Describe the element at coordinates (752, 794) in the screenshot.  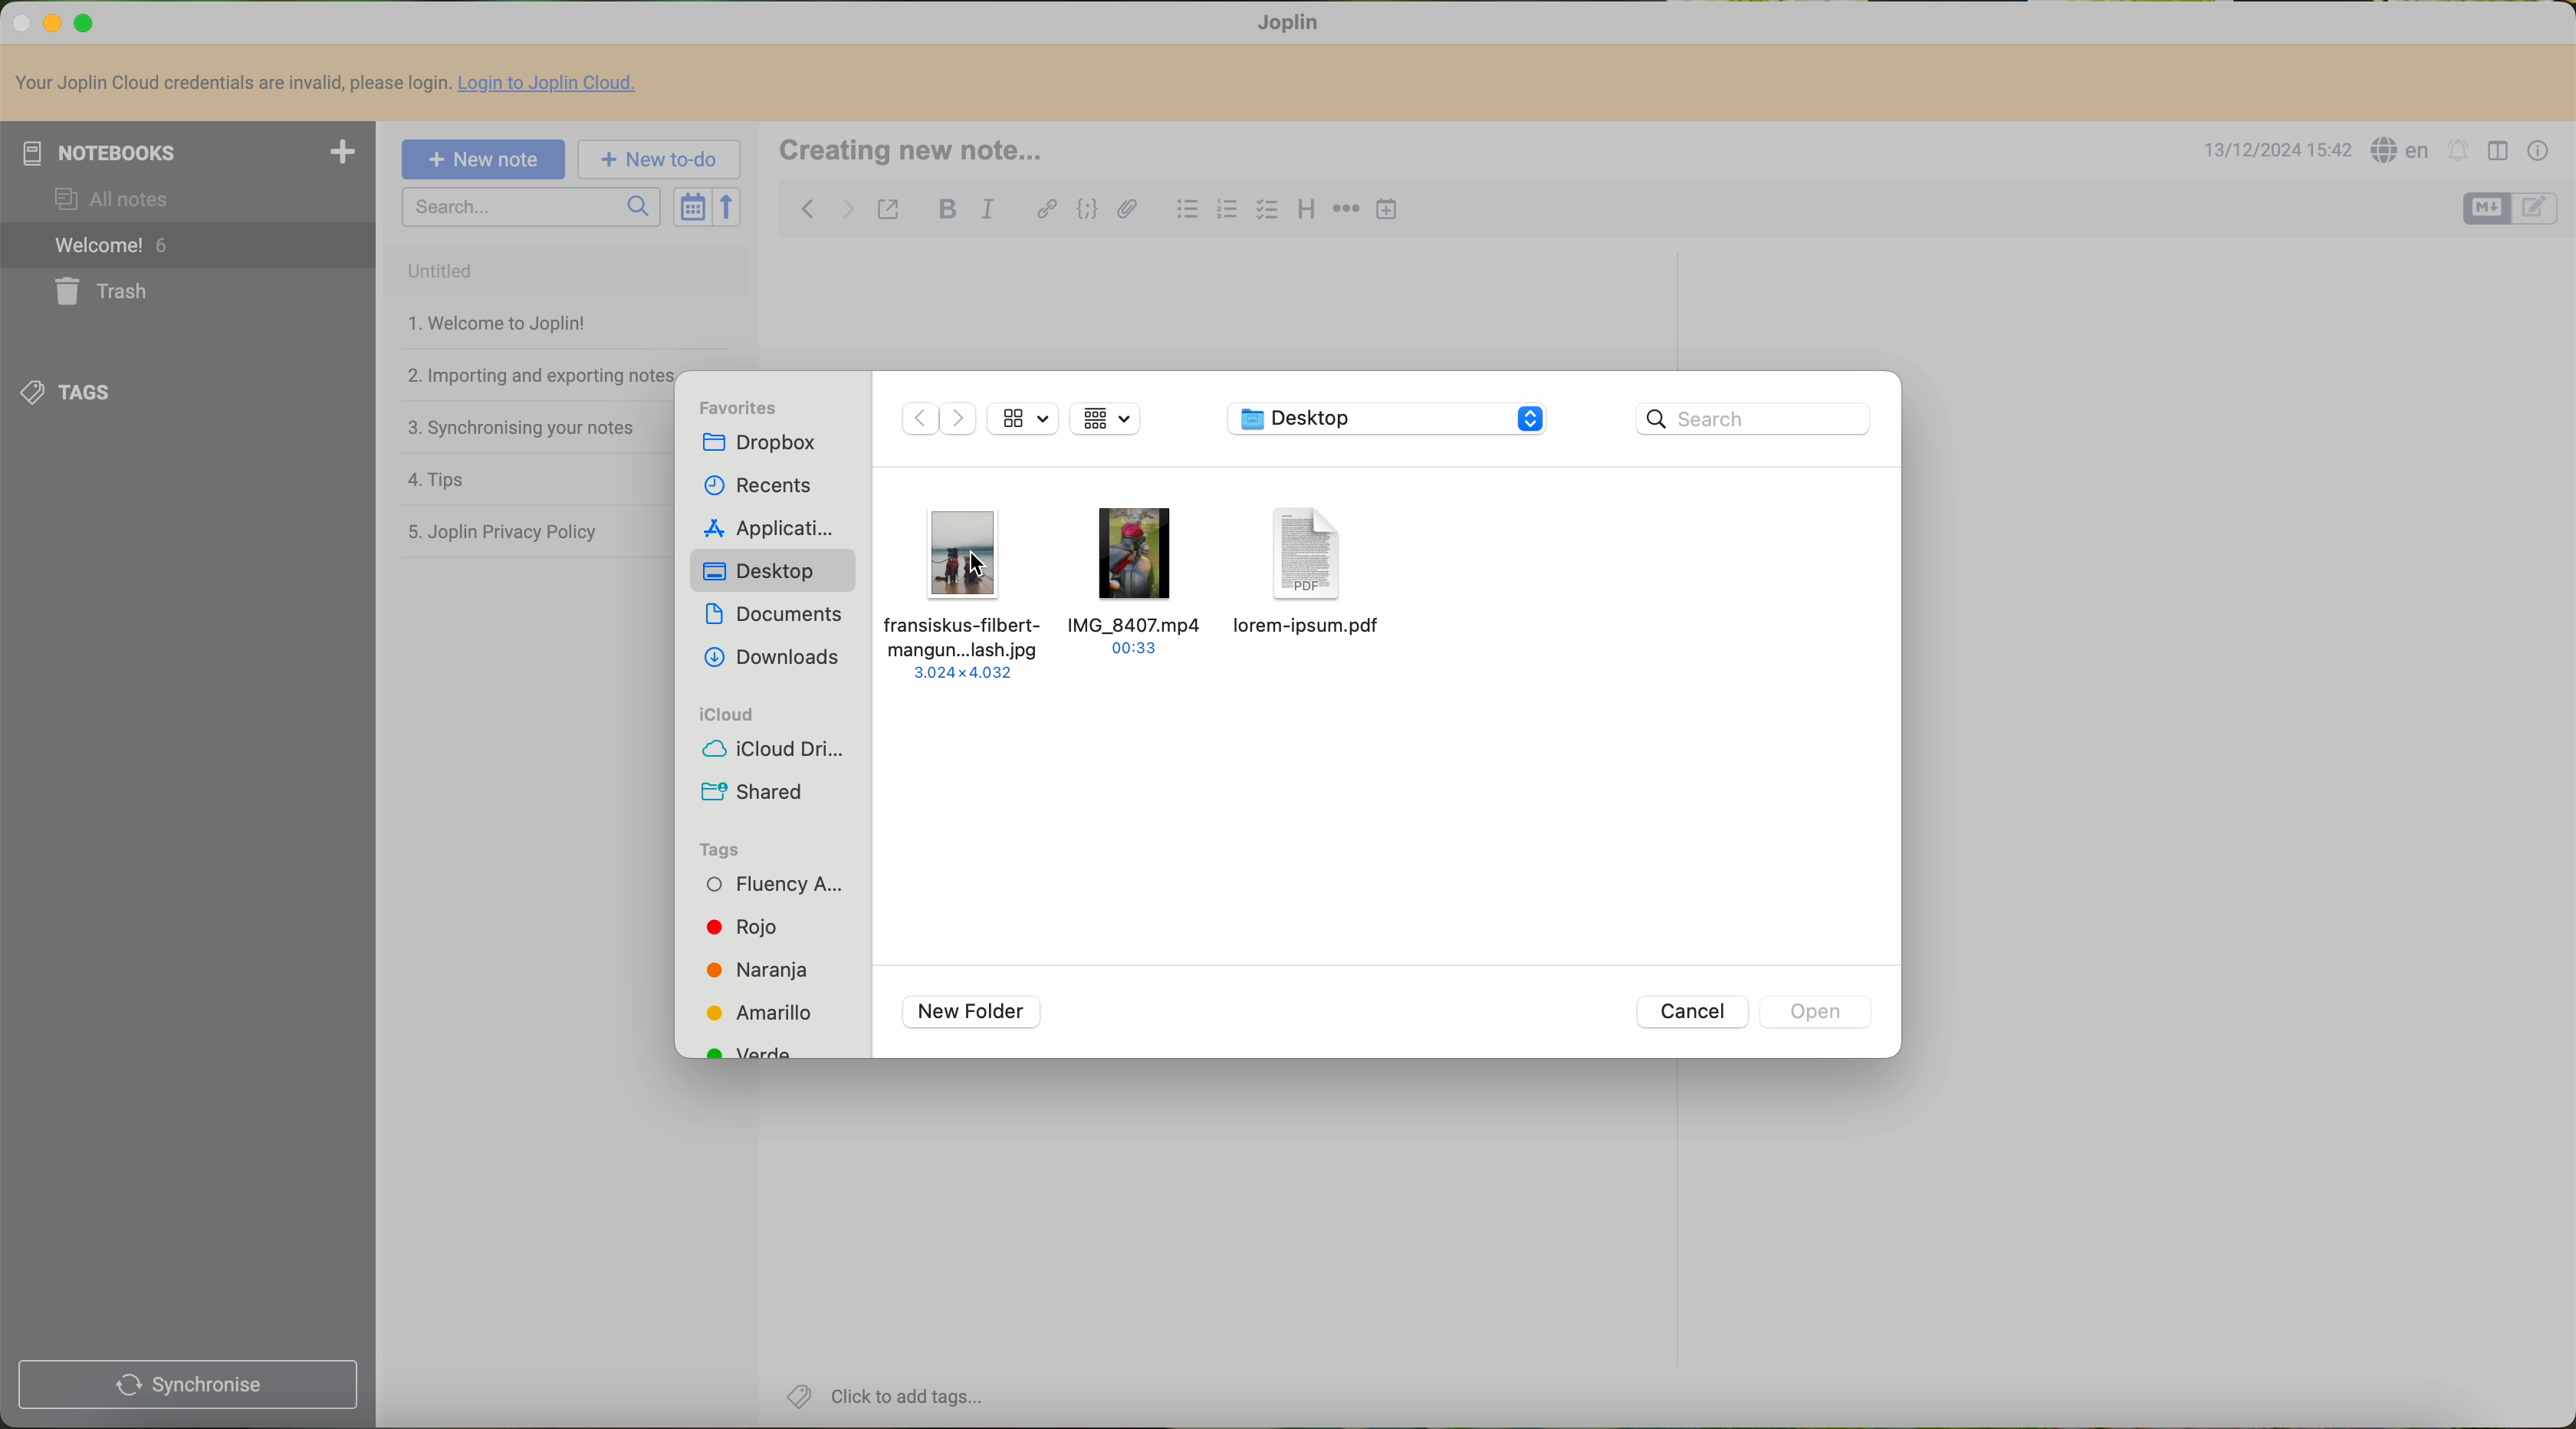
I see `shared` at that location.